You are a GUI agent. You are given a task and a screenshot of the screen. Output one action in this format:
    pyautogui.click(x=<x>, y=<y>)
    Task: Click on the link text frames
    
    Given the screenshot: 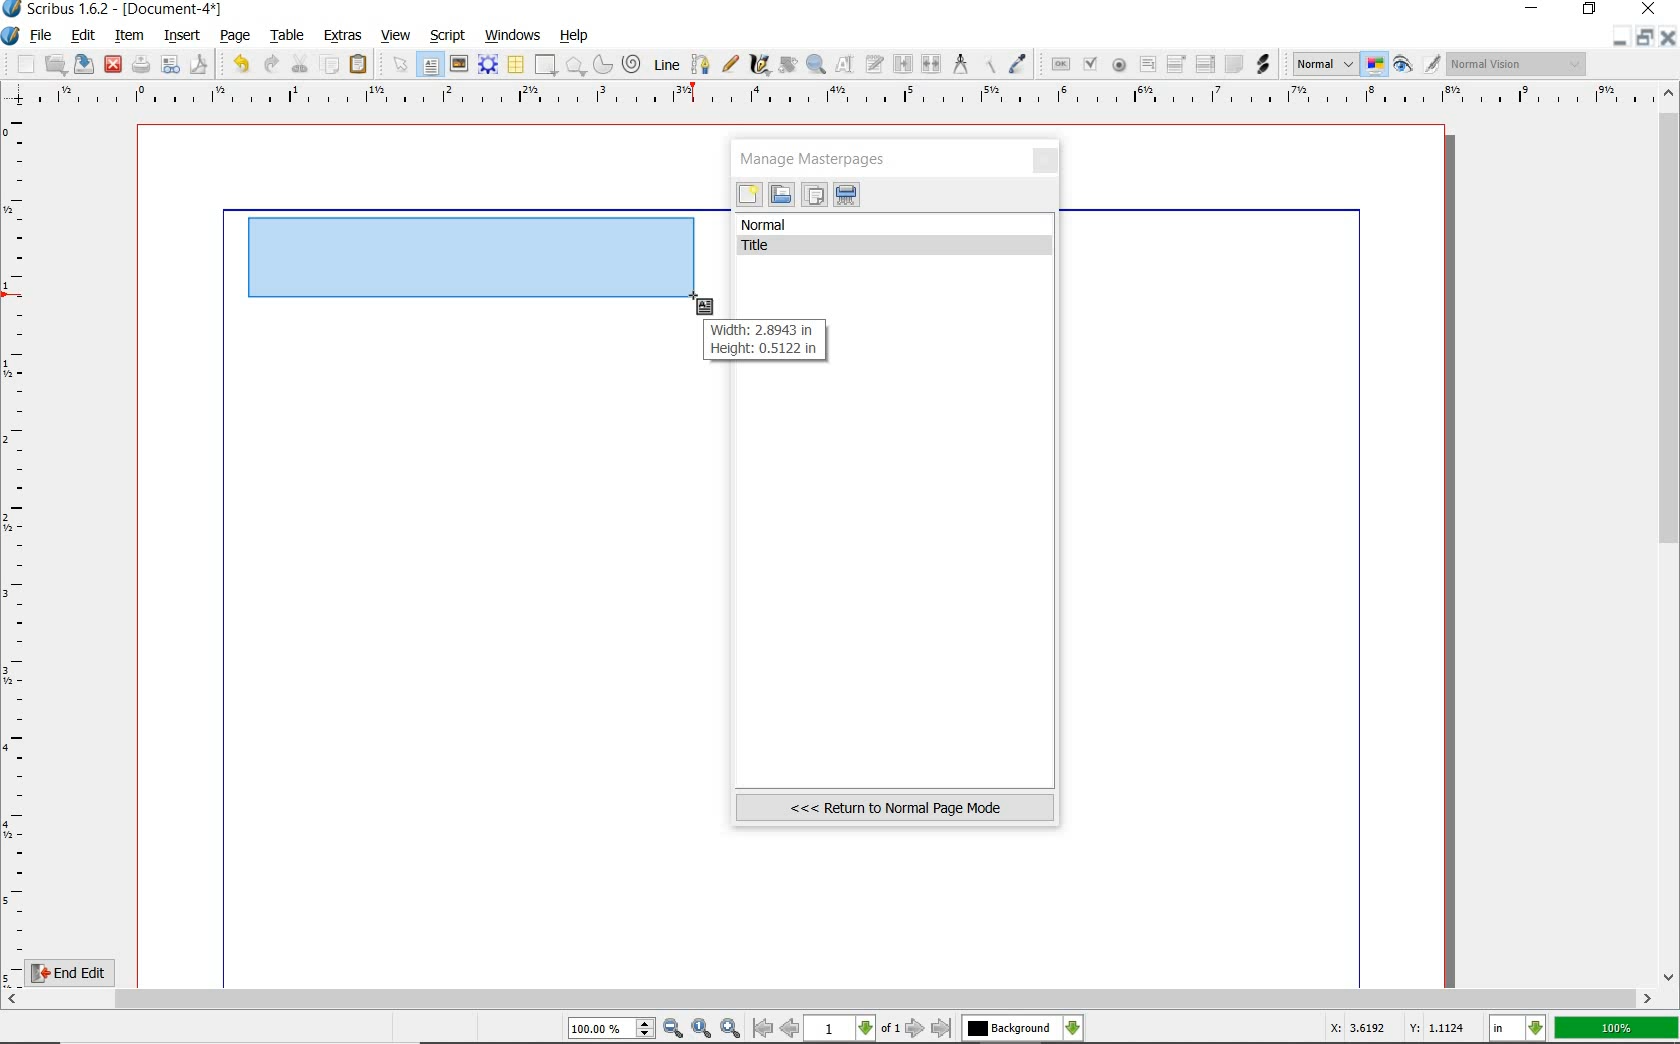 What is the action you would take?
    pyautogui.click(x=901, y=63)
    